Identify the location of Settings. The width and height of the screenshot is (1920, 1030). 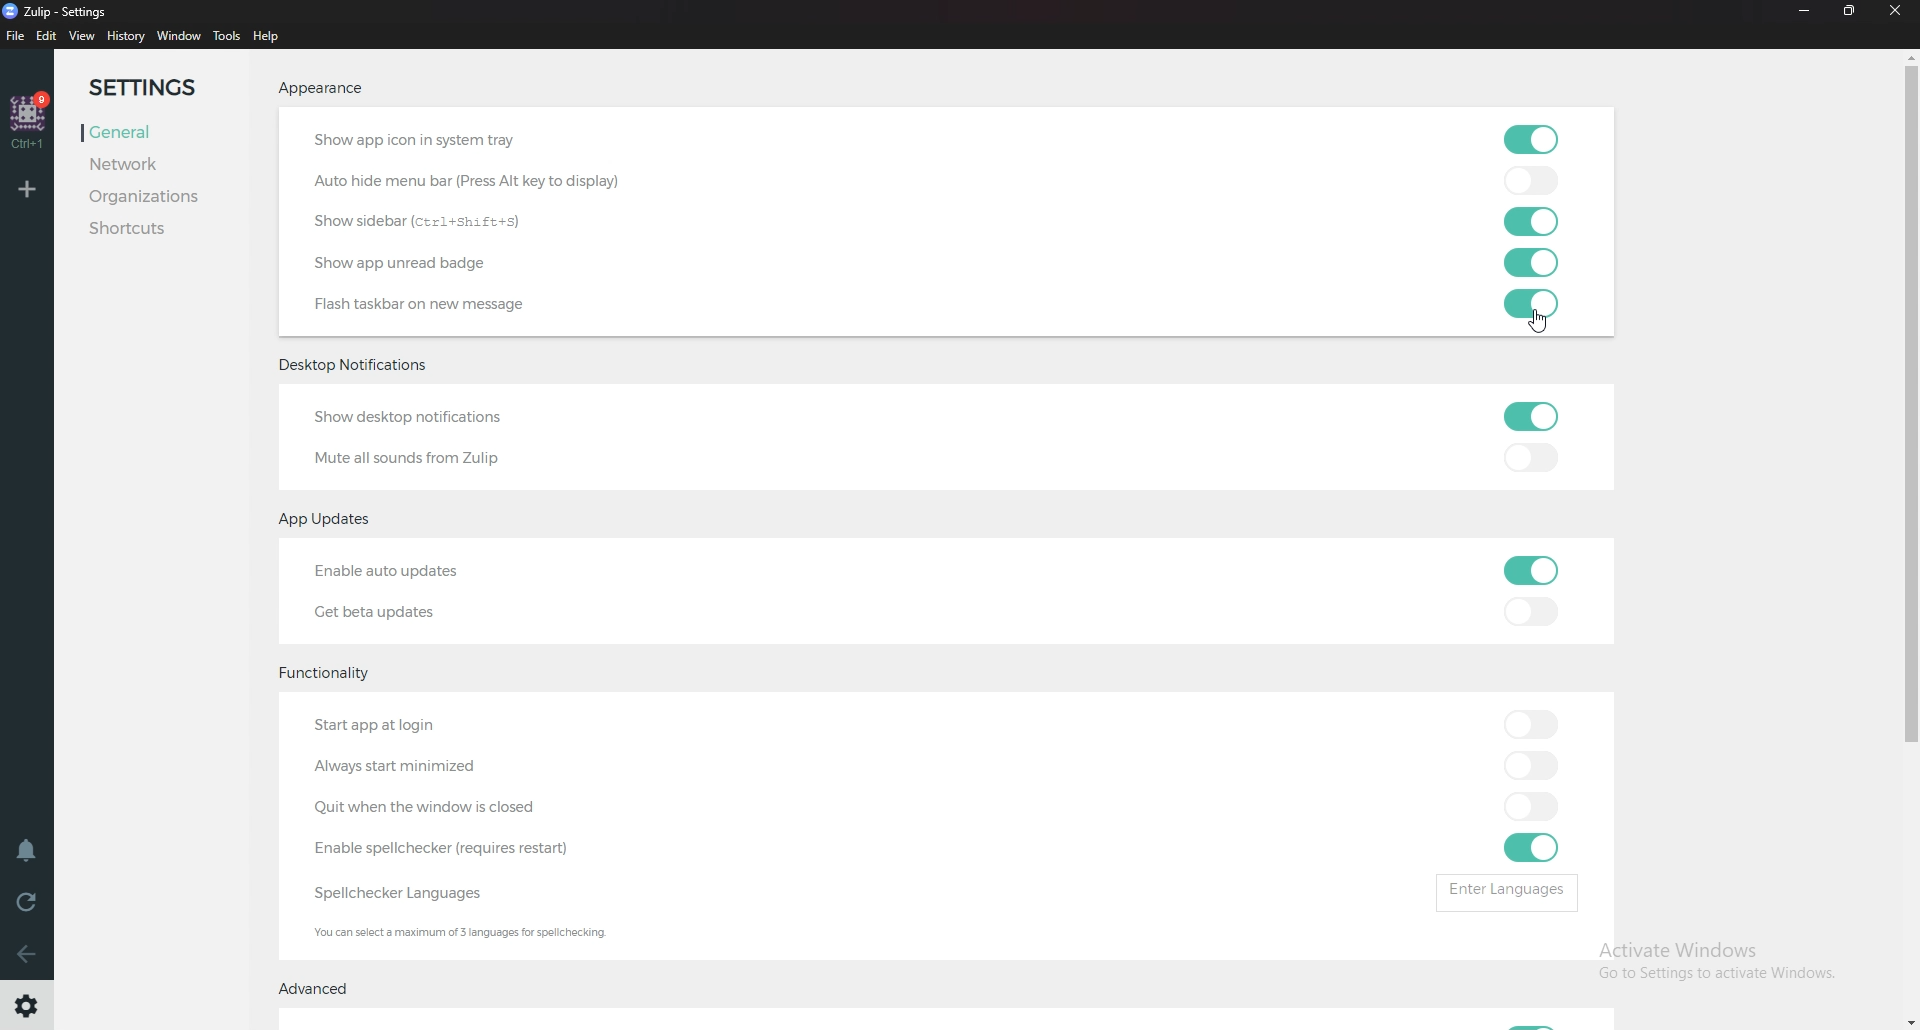
(157, 88).